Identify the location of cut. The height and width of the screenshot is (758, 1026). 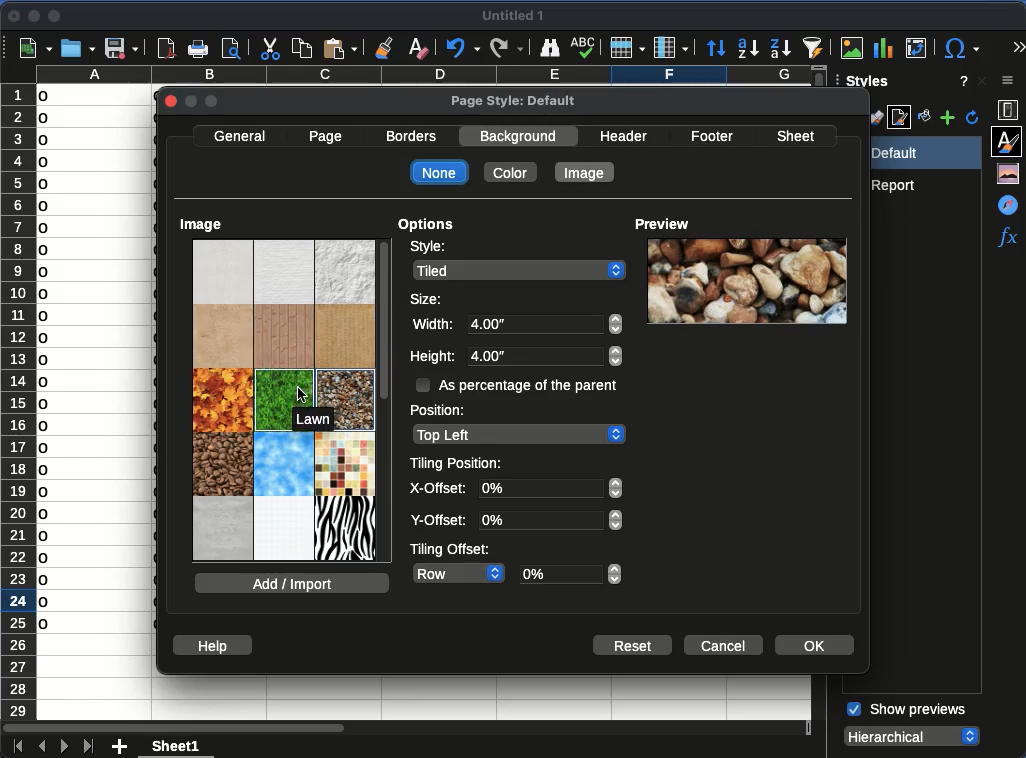
(269, 49).